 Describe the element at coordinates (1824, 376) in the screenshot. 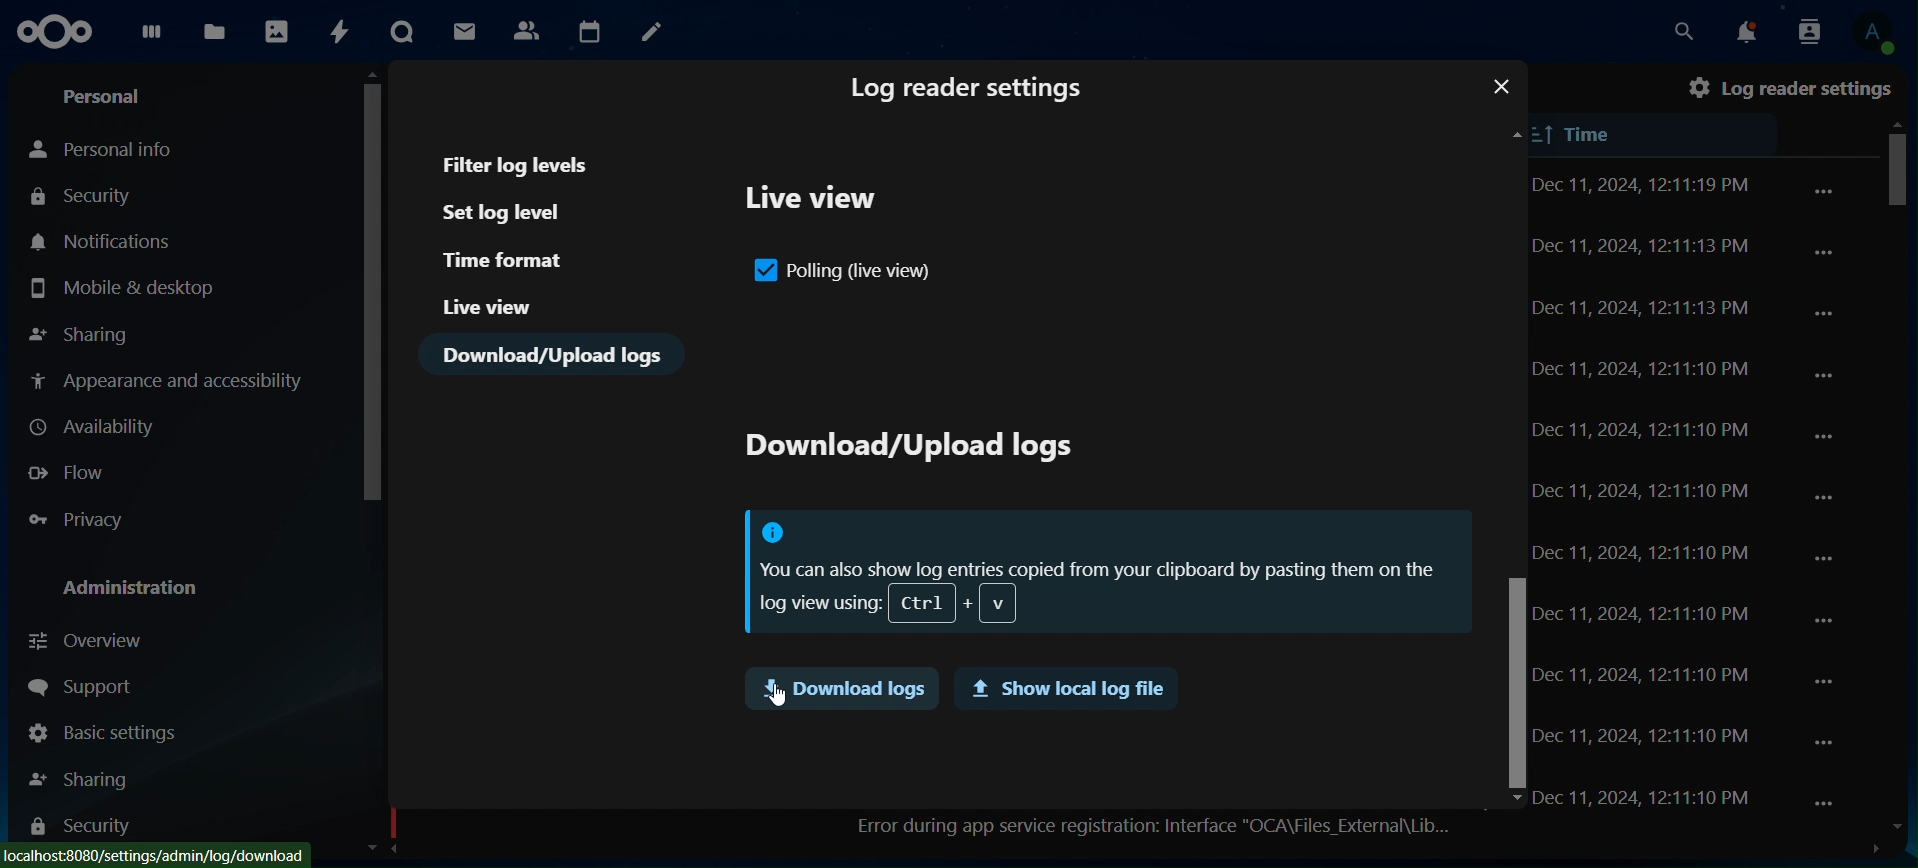

I see `...` at that location.